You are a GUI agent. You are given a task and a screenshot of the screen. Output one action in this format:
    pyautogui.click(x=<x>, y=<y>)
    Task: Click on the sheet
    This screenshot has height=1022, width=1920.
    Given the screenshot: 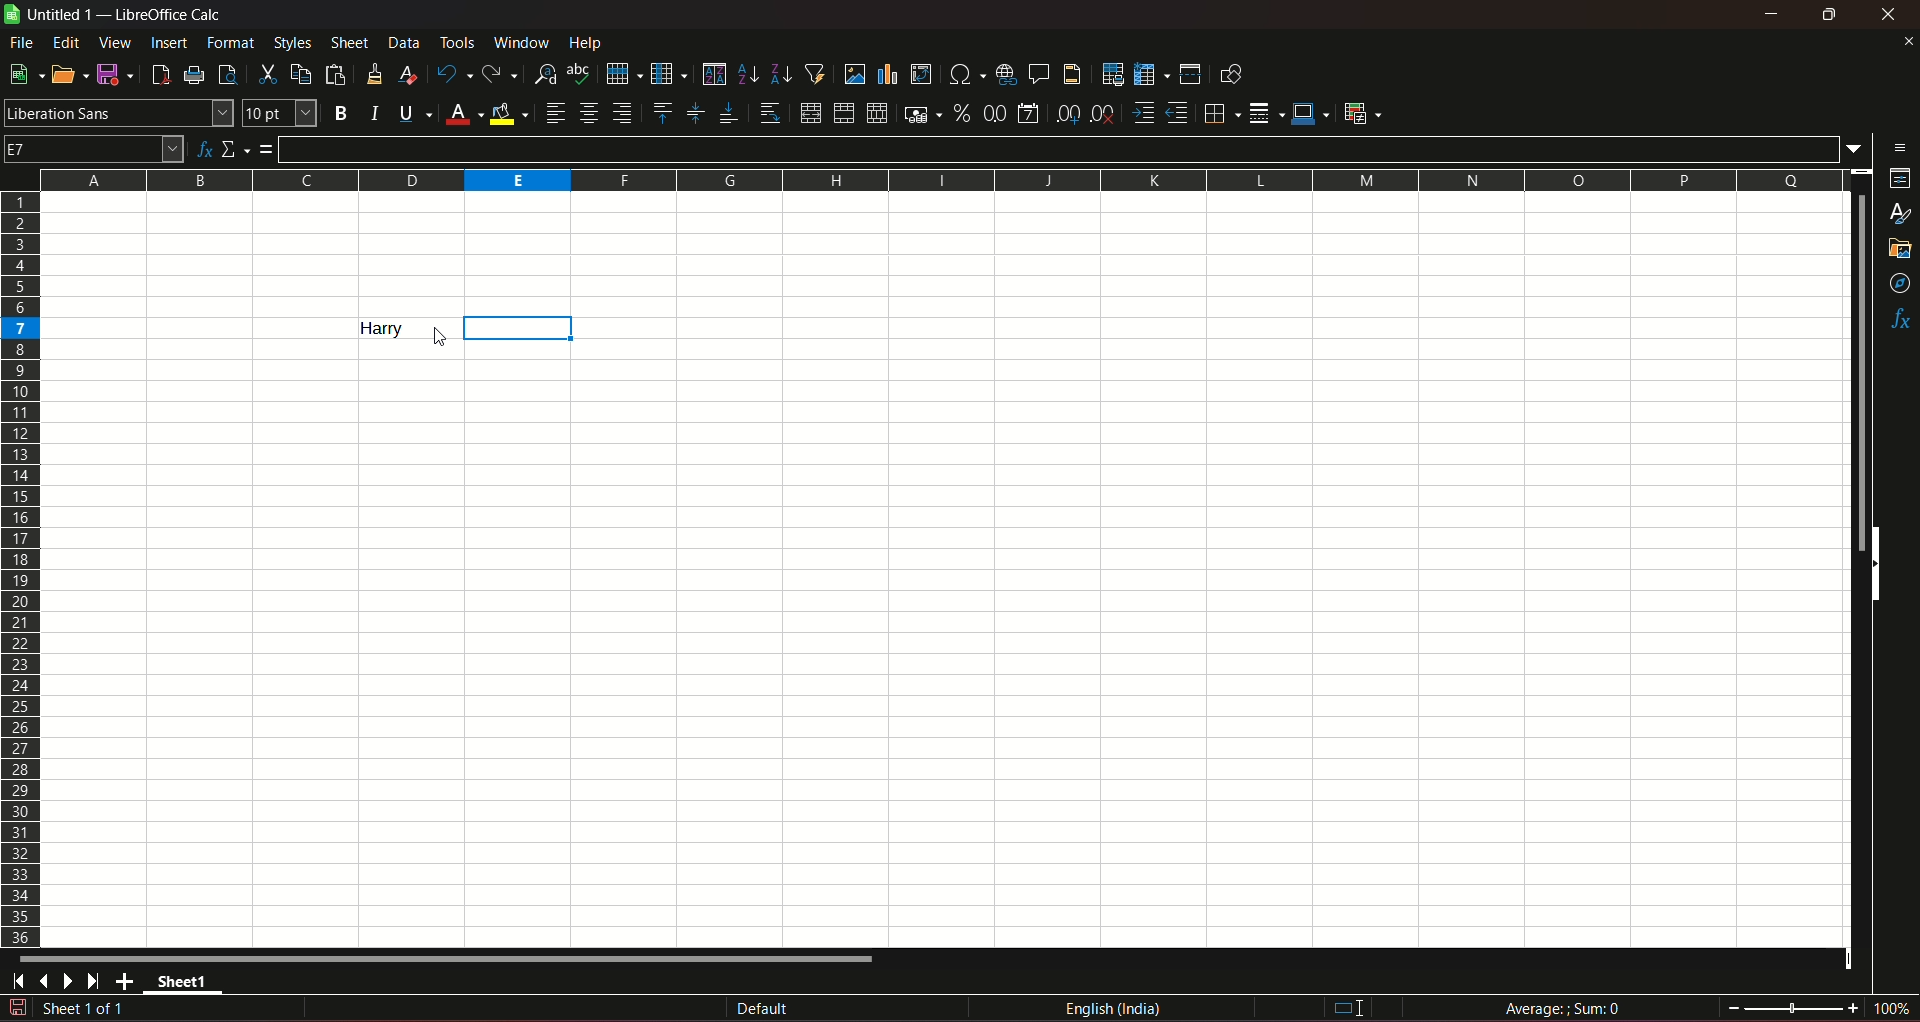 What is the action you would take?
    pyautogui.click(x=351, y=43)
    